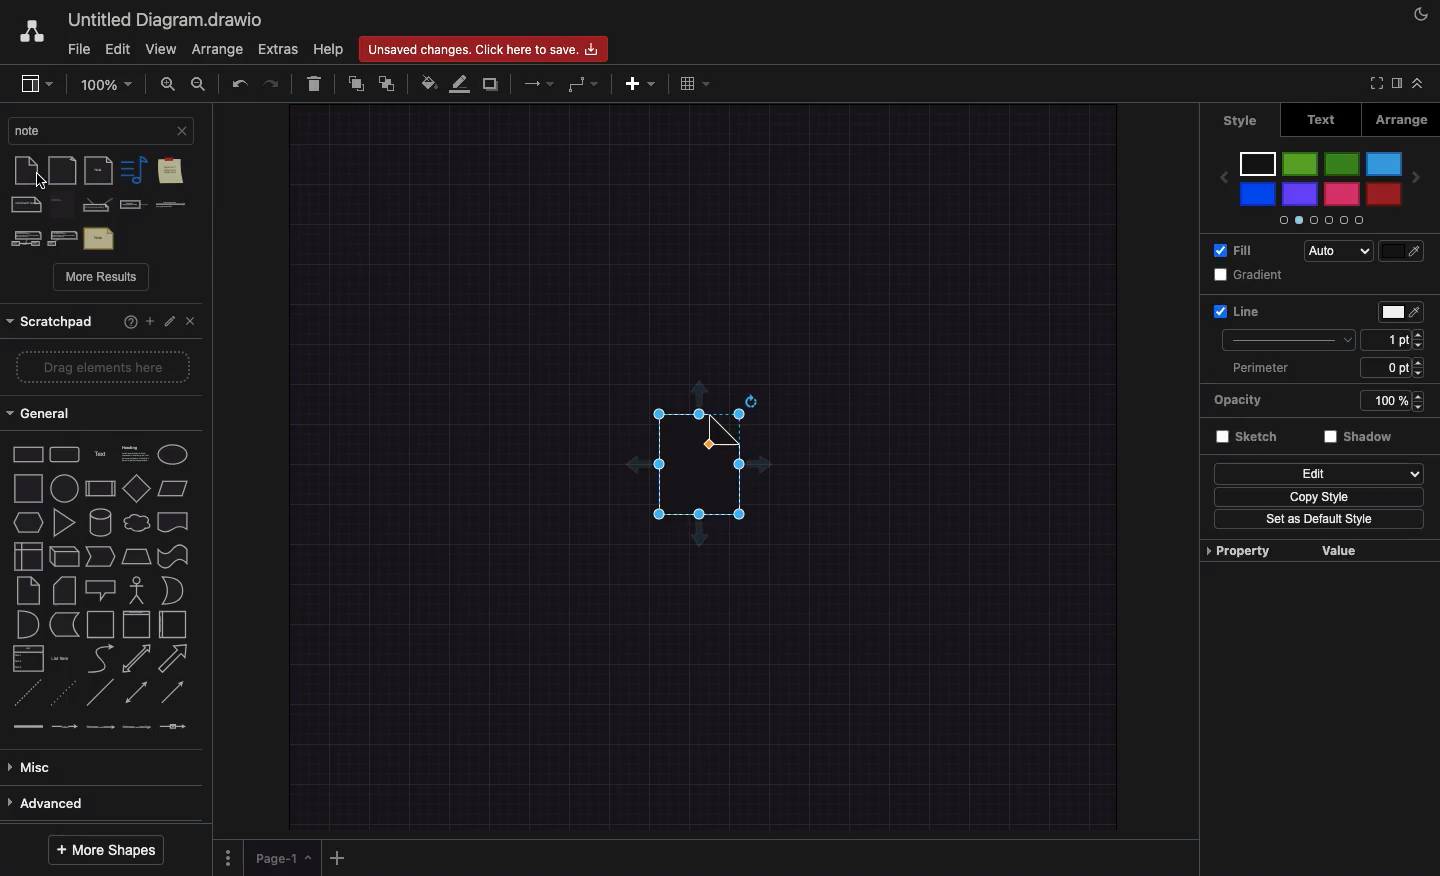  What do you see at coordinates (1397, 312) in the screenshot?
I see `line color` at bounding box center [1397, 312].